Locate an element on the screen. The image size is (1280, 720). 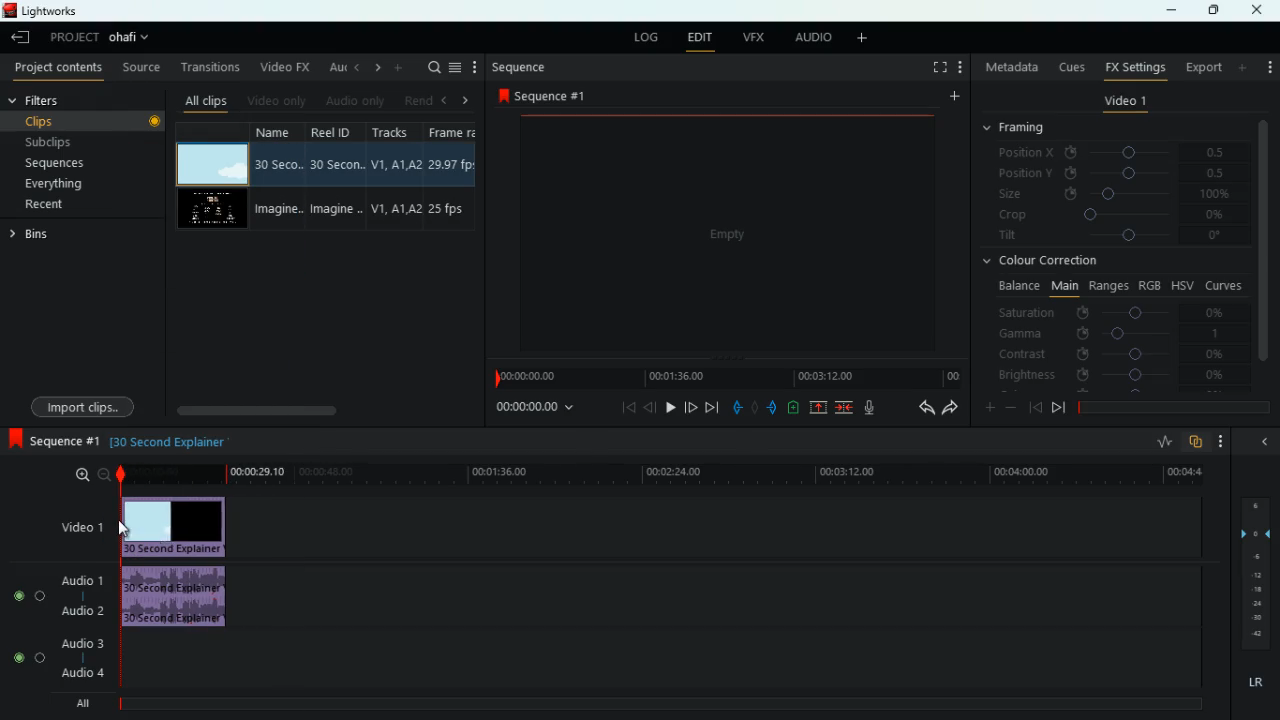
lightworks is located at coordinates (65, 10).